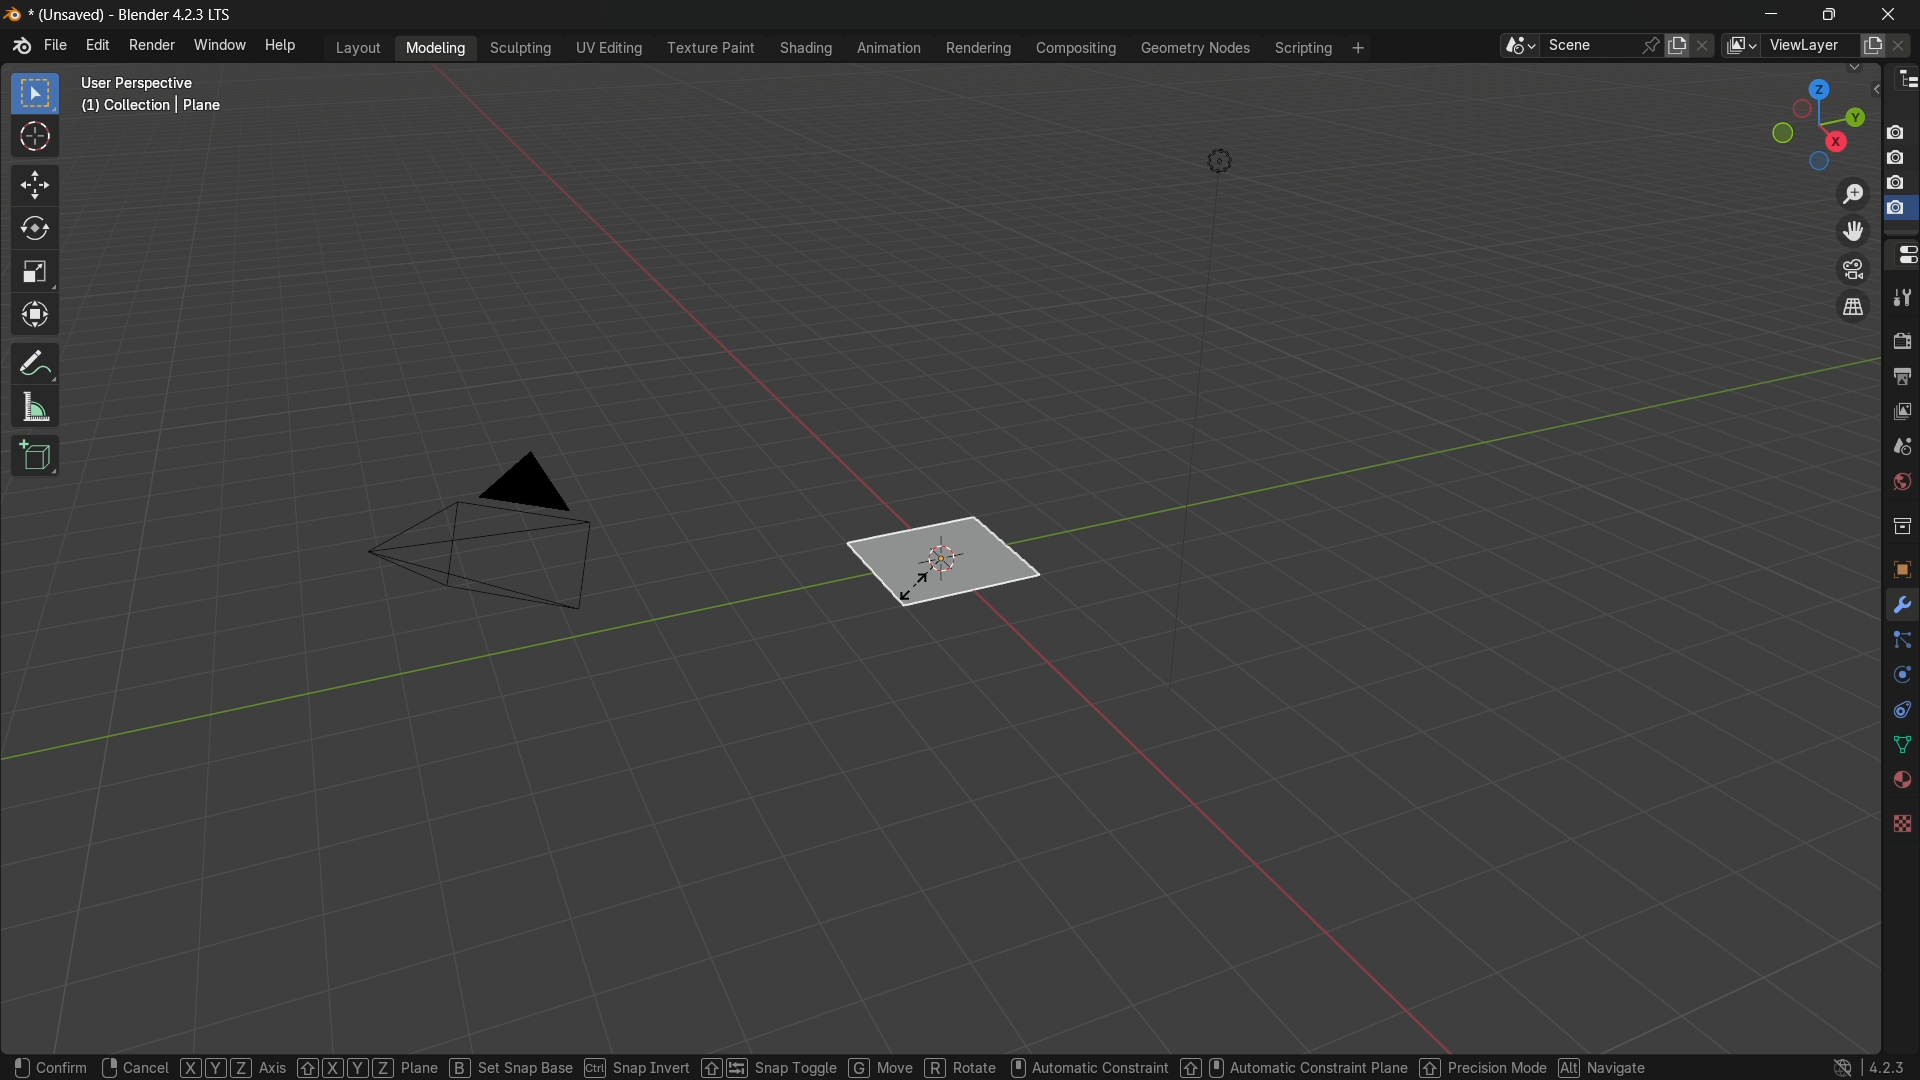  Describe the element at coordinates (897, 1066) in the screenshot. I see `move` at that location.